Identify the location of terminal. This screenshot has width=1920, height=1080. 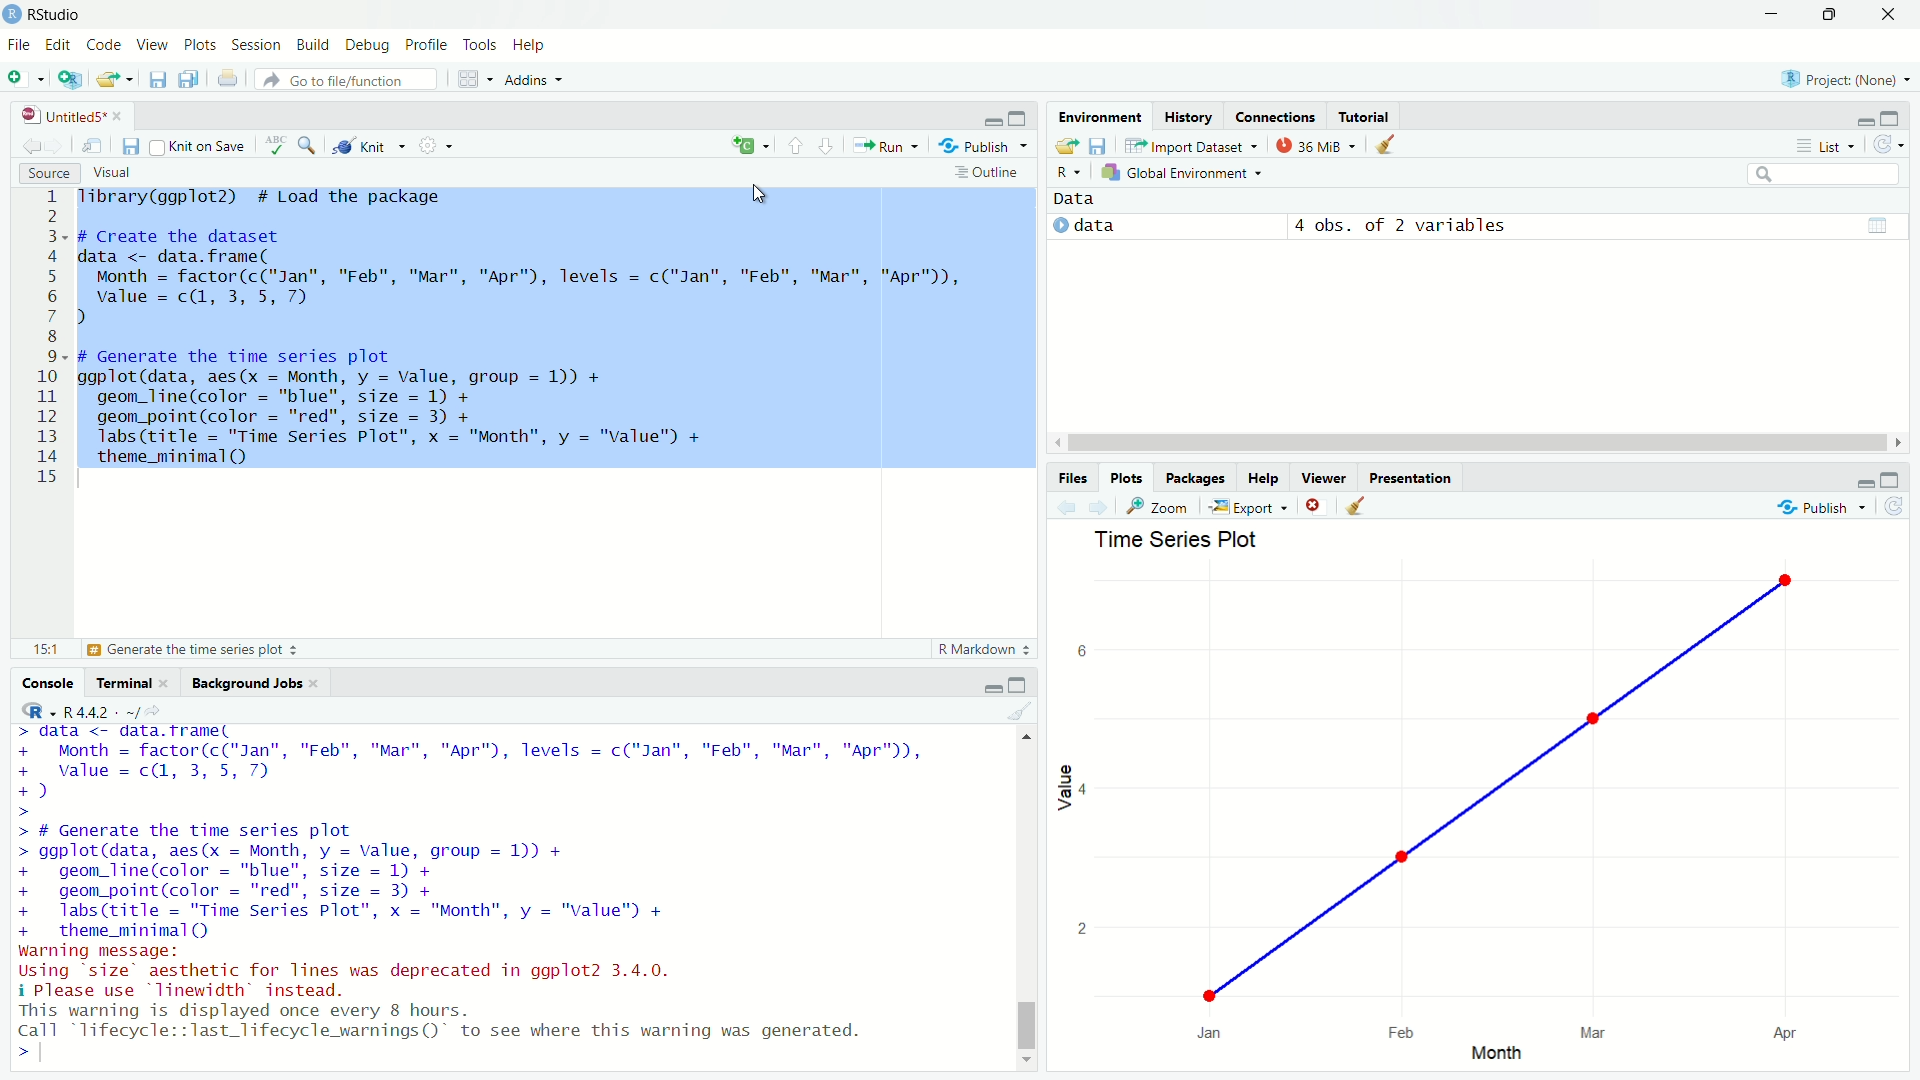
(120, 681).